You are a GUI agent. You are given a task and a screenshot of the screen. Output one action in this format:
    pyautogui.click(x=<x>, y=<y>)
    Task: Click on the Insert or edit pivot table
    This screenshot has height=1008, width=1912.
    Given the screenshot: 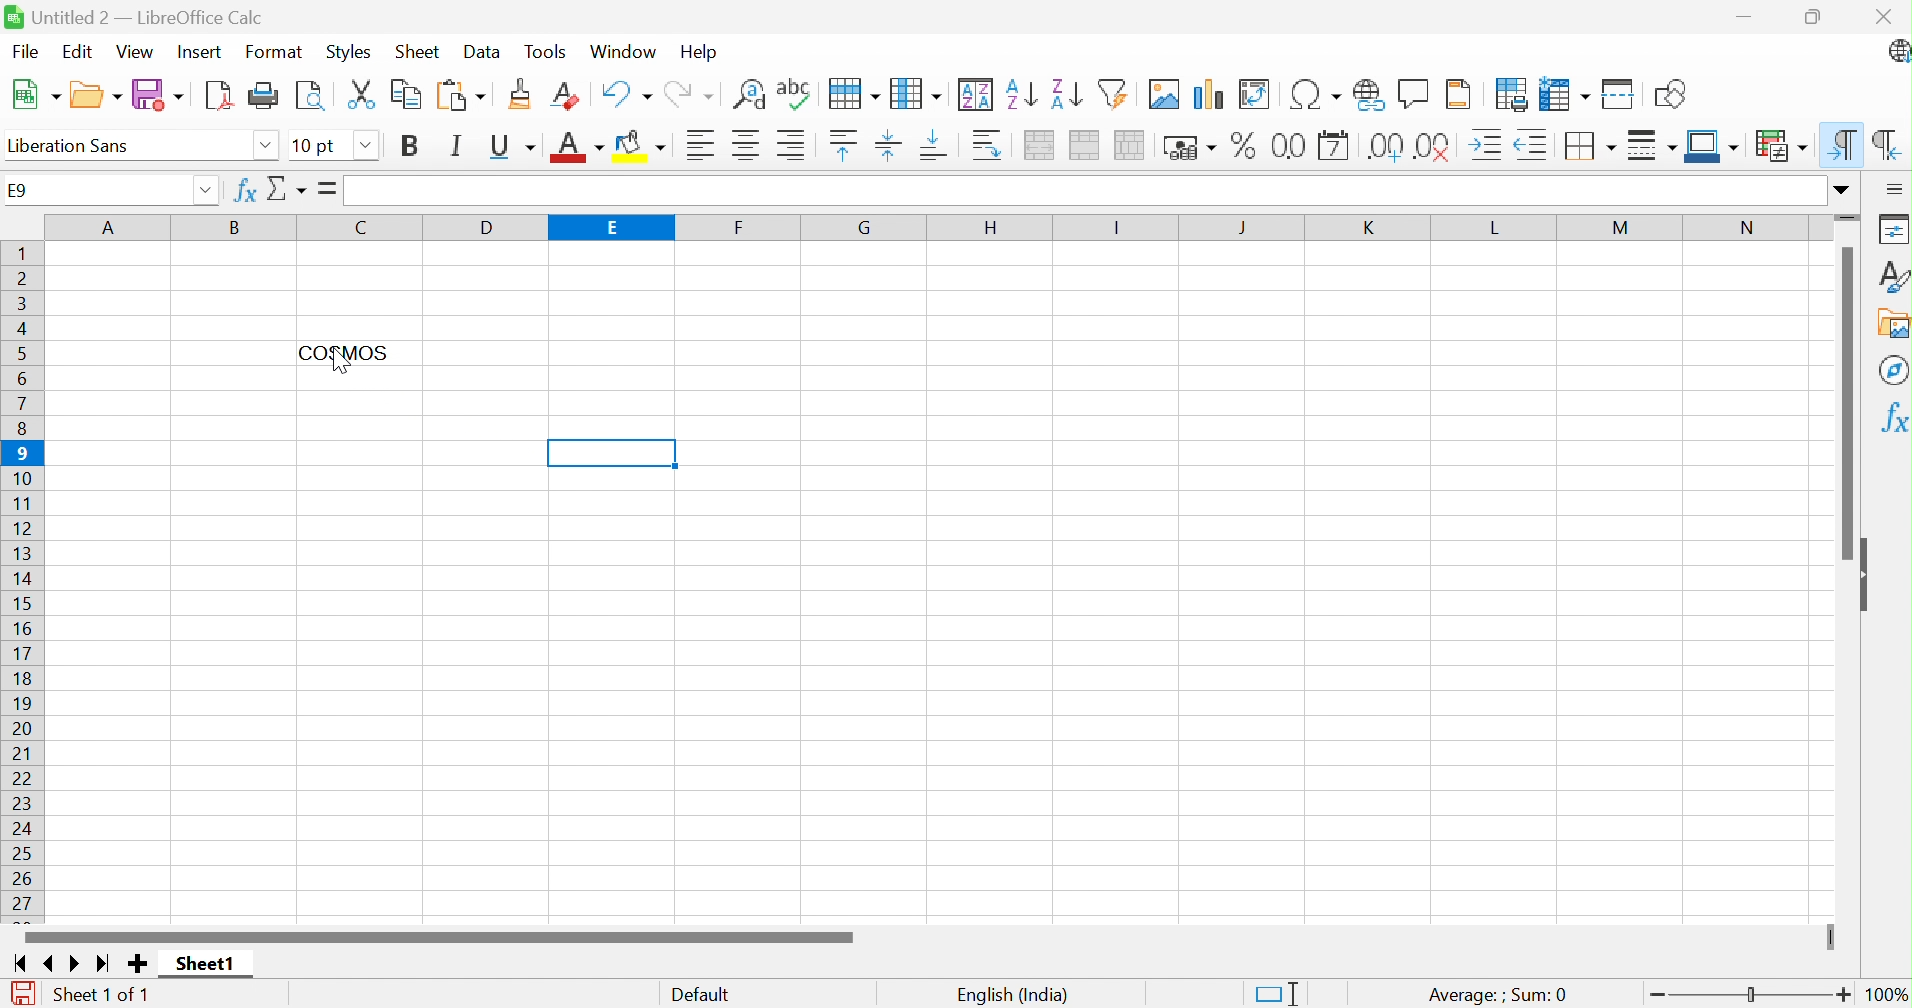 What is the action you would take?
    pyautogui.click(x=1255, y=94)
    